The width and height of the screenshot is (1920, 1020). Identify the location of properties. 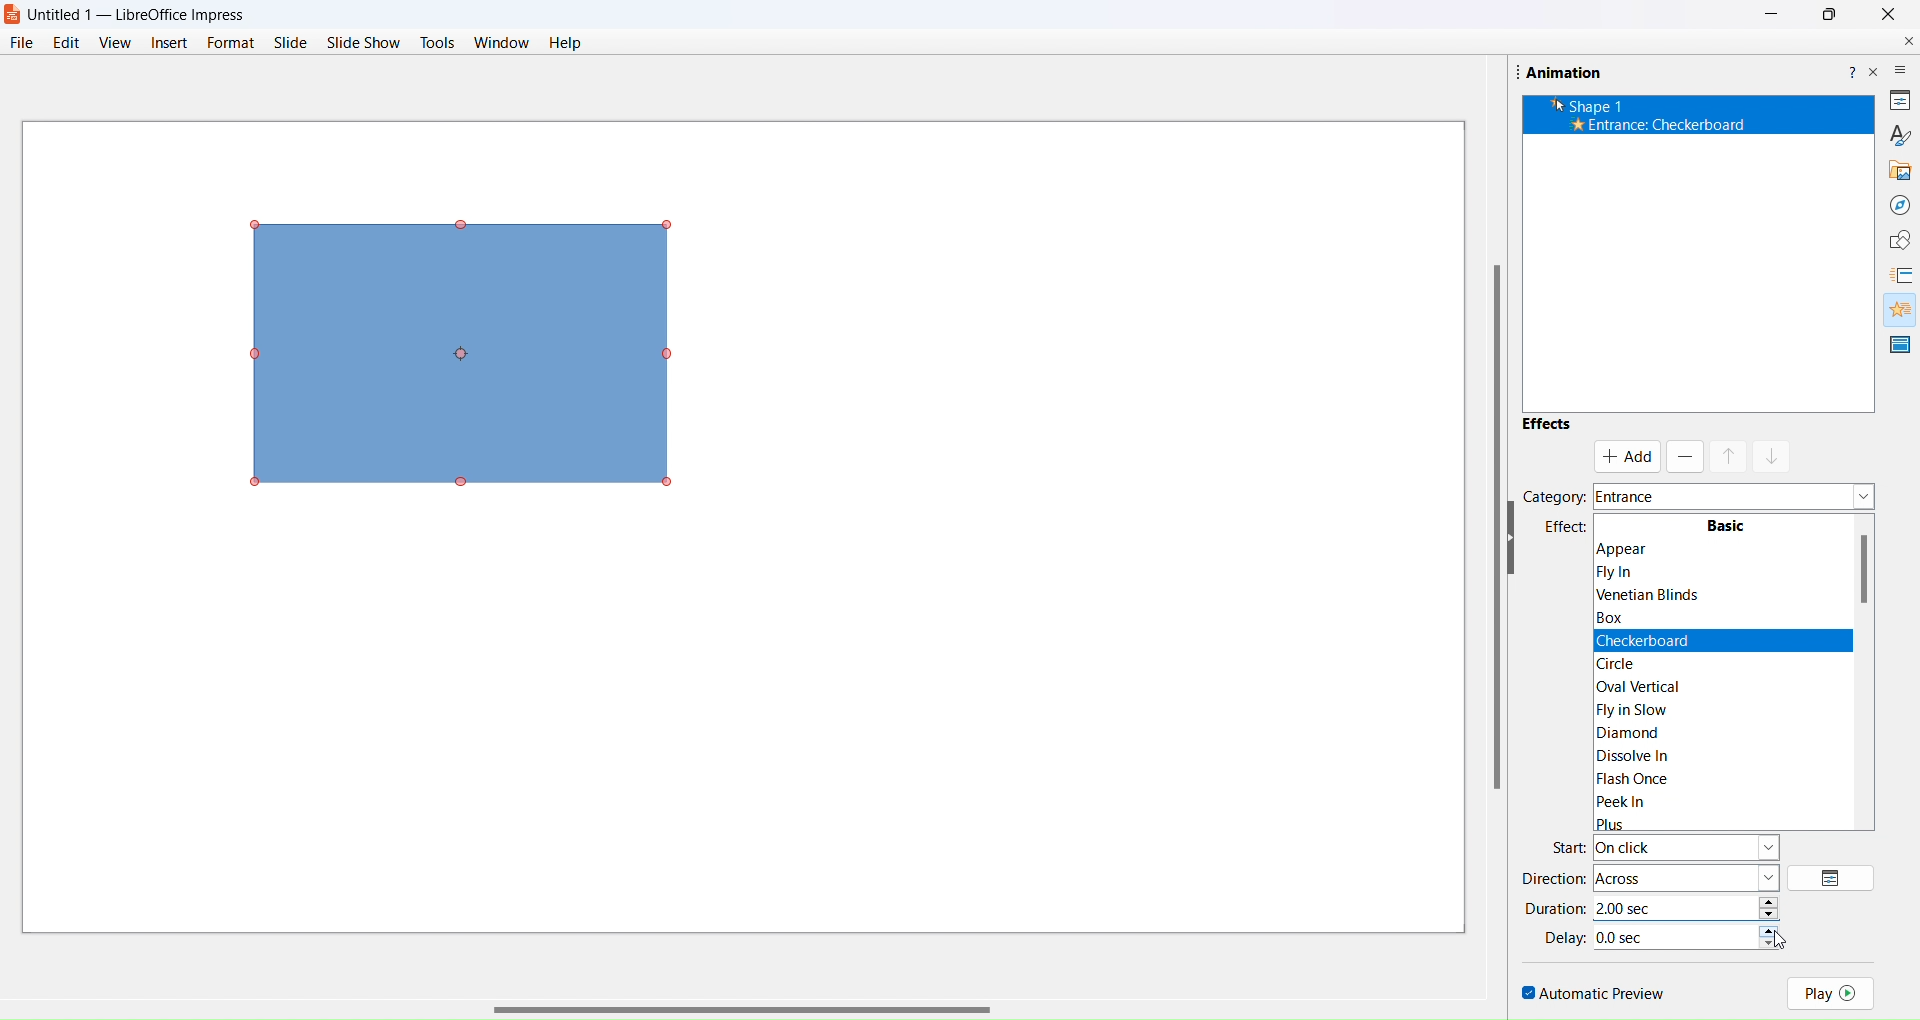
(1898, 101).